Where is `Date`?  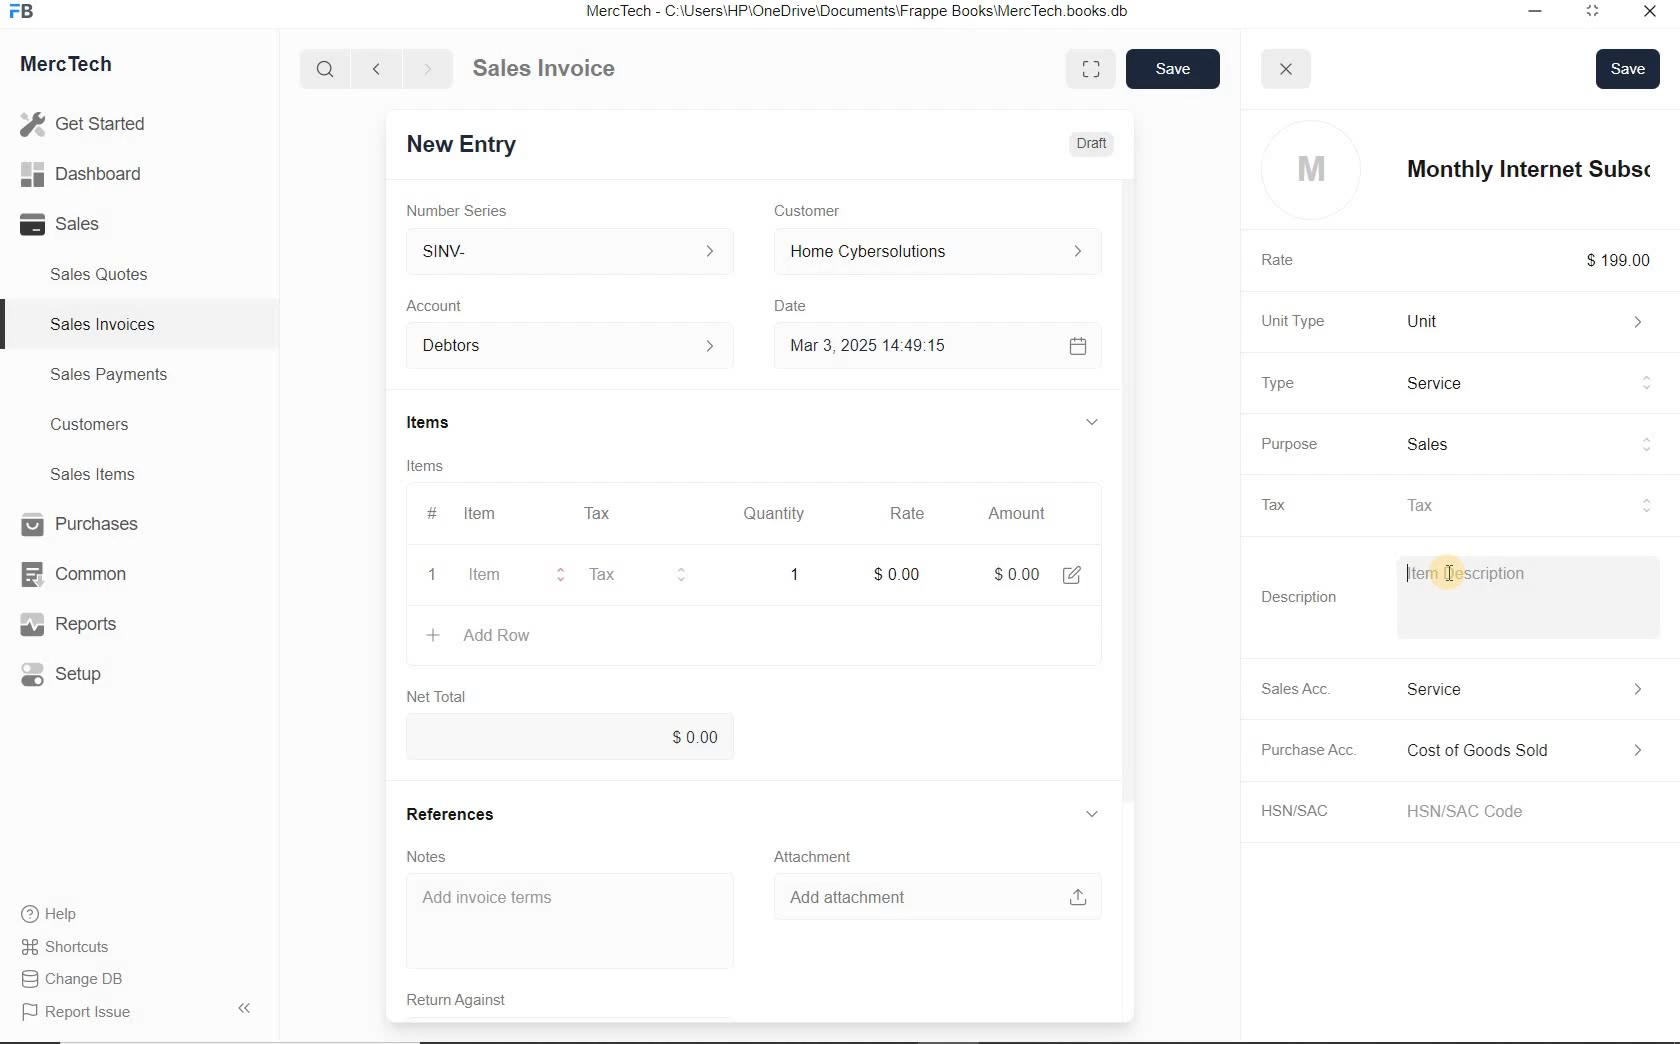 Date is located at coordinates (795, 306).